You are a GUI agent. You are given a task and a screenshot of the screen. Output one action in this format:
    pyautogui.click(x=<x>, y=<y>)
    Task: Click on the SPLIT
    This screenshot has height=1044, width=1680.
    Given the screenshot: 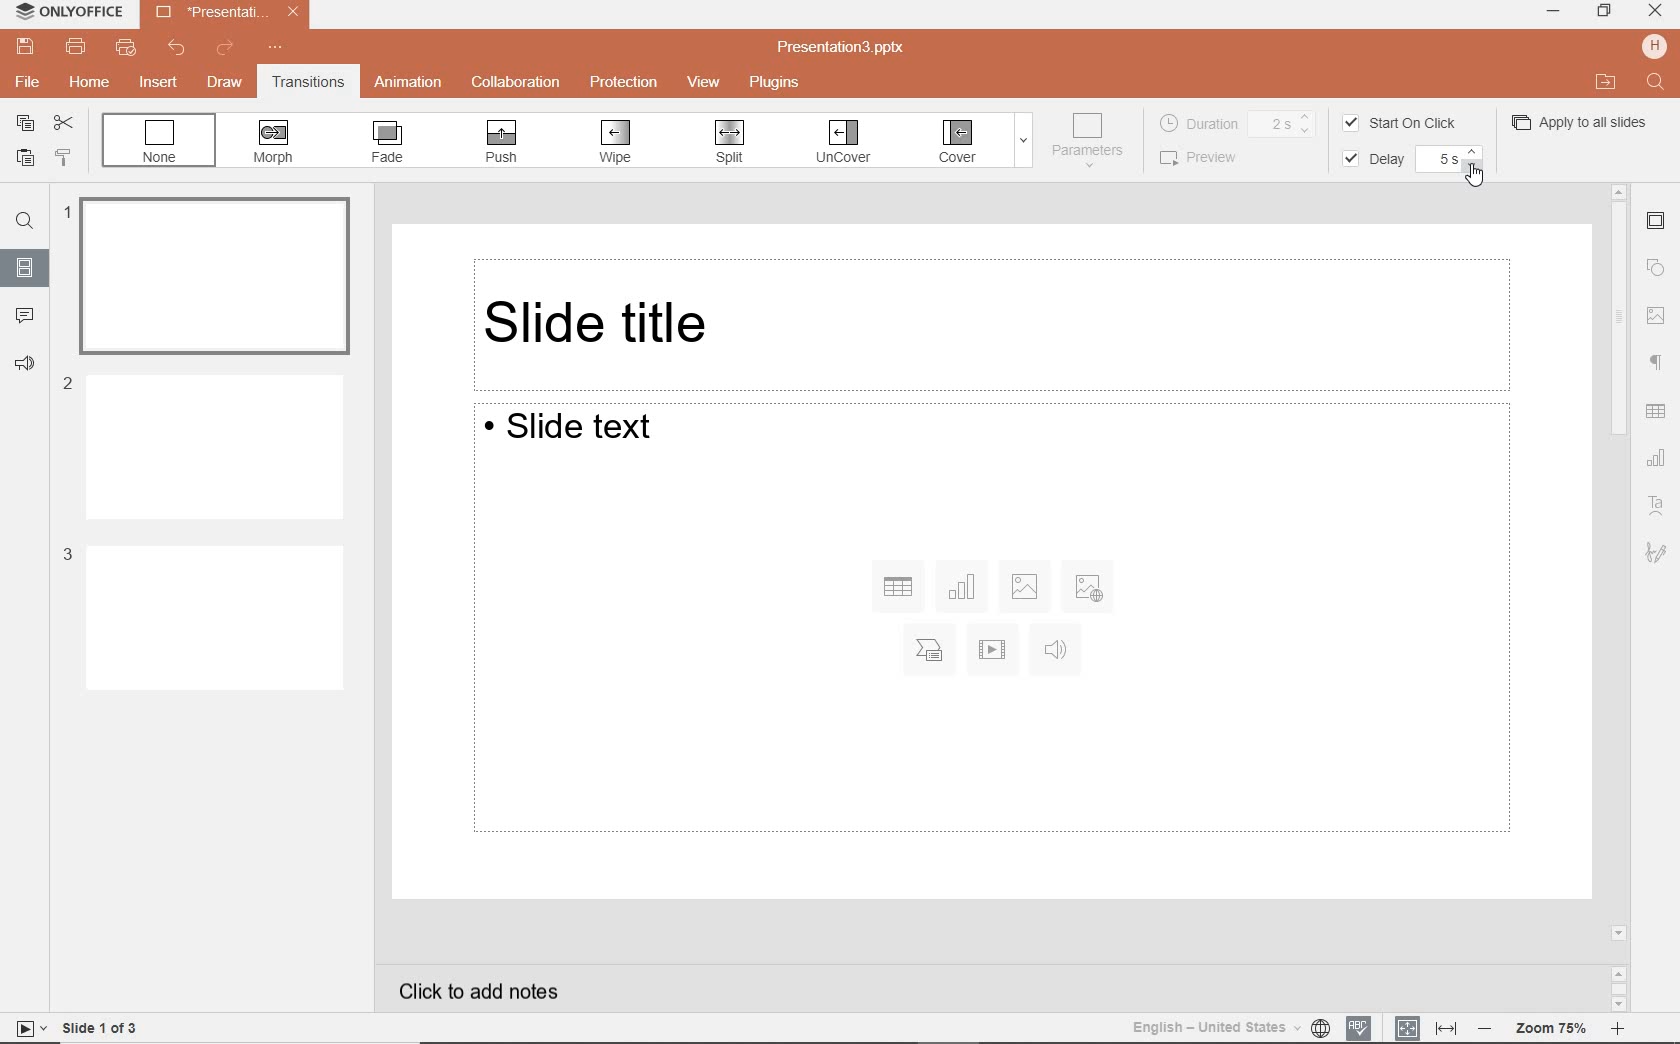 What is the action you would take?
    pyautogui.click(x=727, y=143)
    